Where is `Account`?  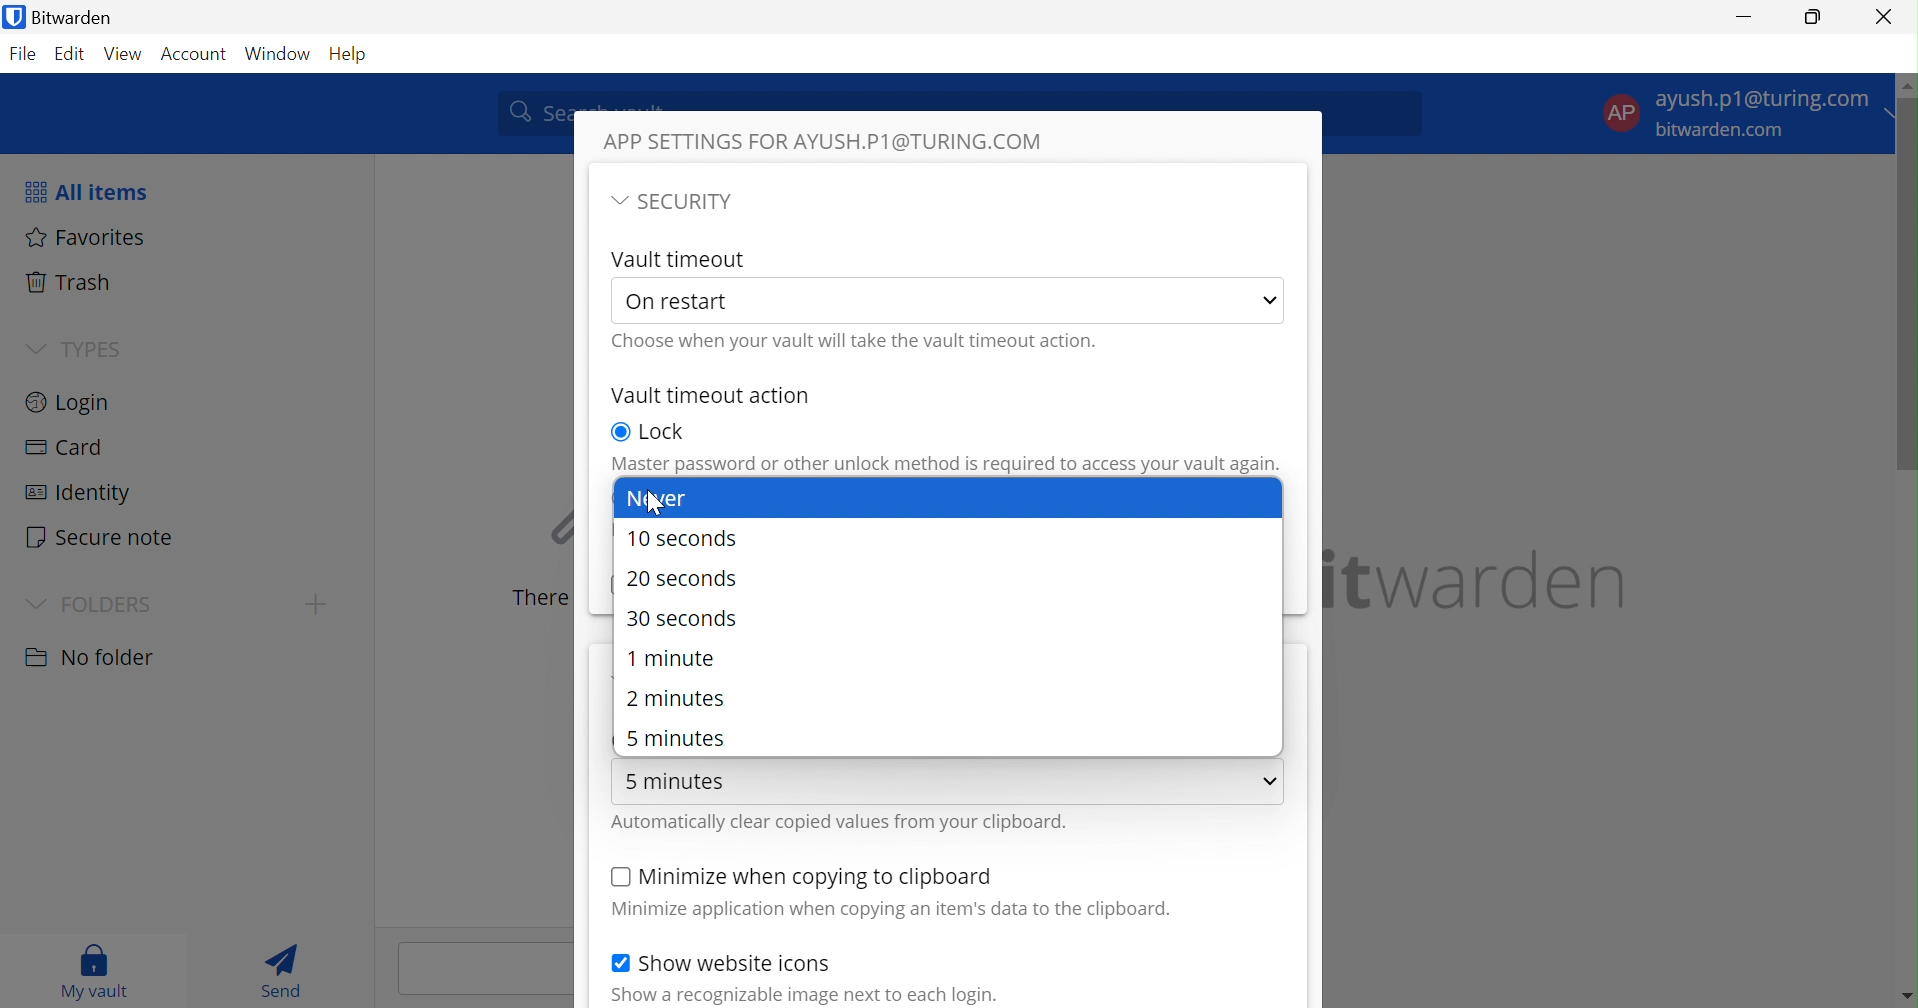
Account is located at coordinates (195, 55).